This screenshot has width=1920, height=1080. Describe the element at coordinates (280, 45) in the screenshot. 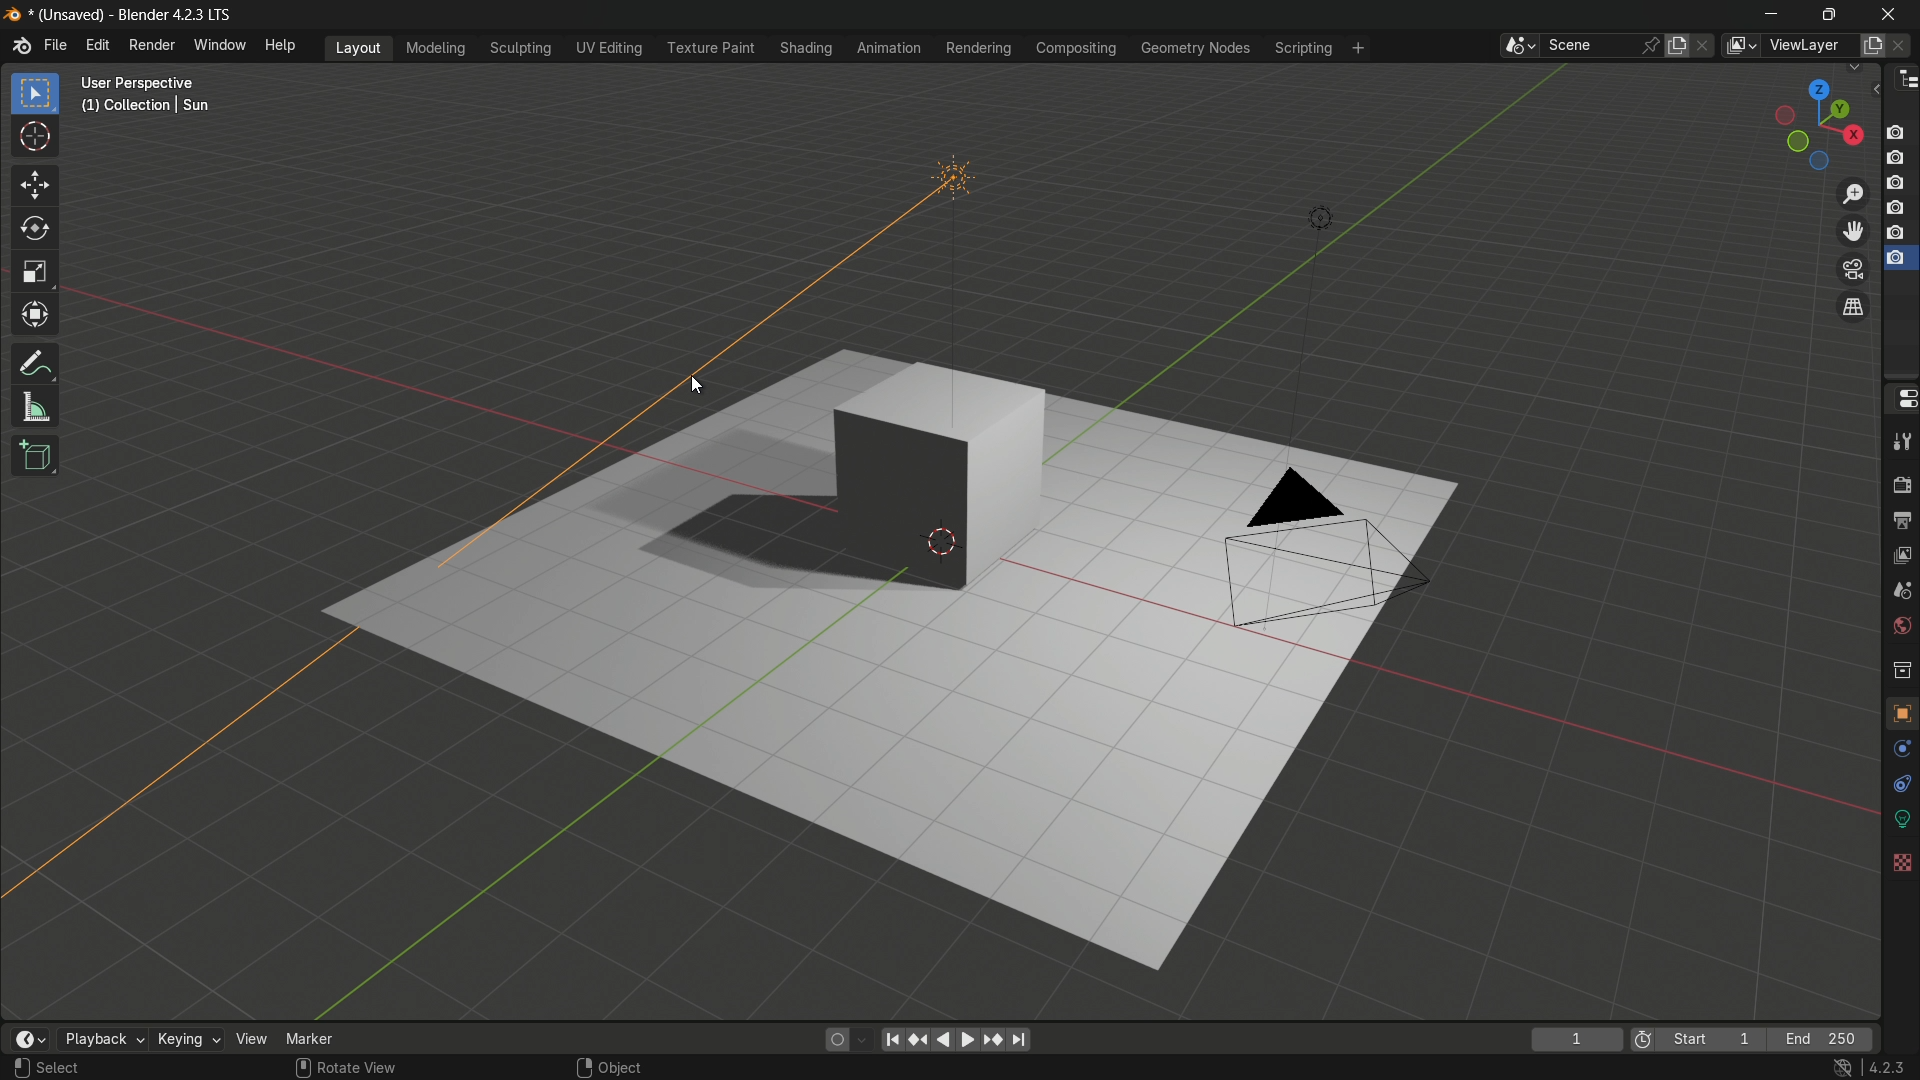

I see `help menu` at that location.